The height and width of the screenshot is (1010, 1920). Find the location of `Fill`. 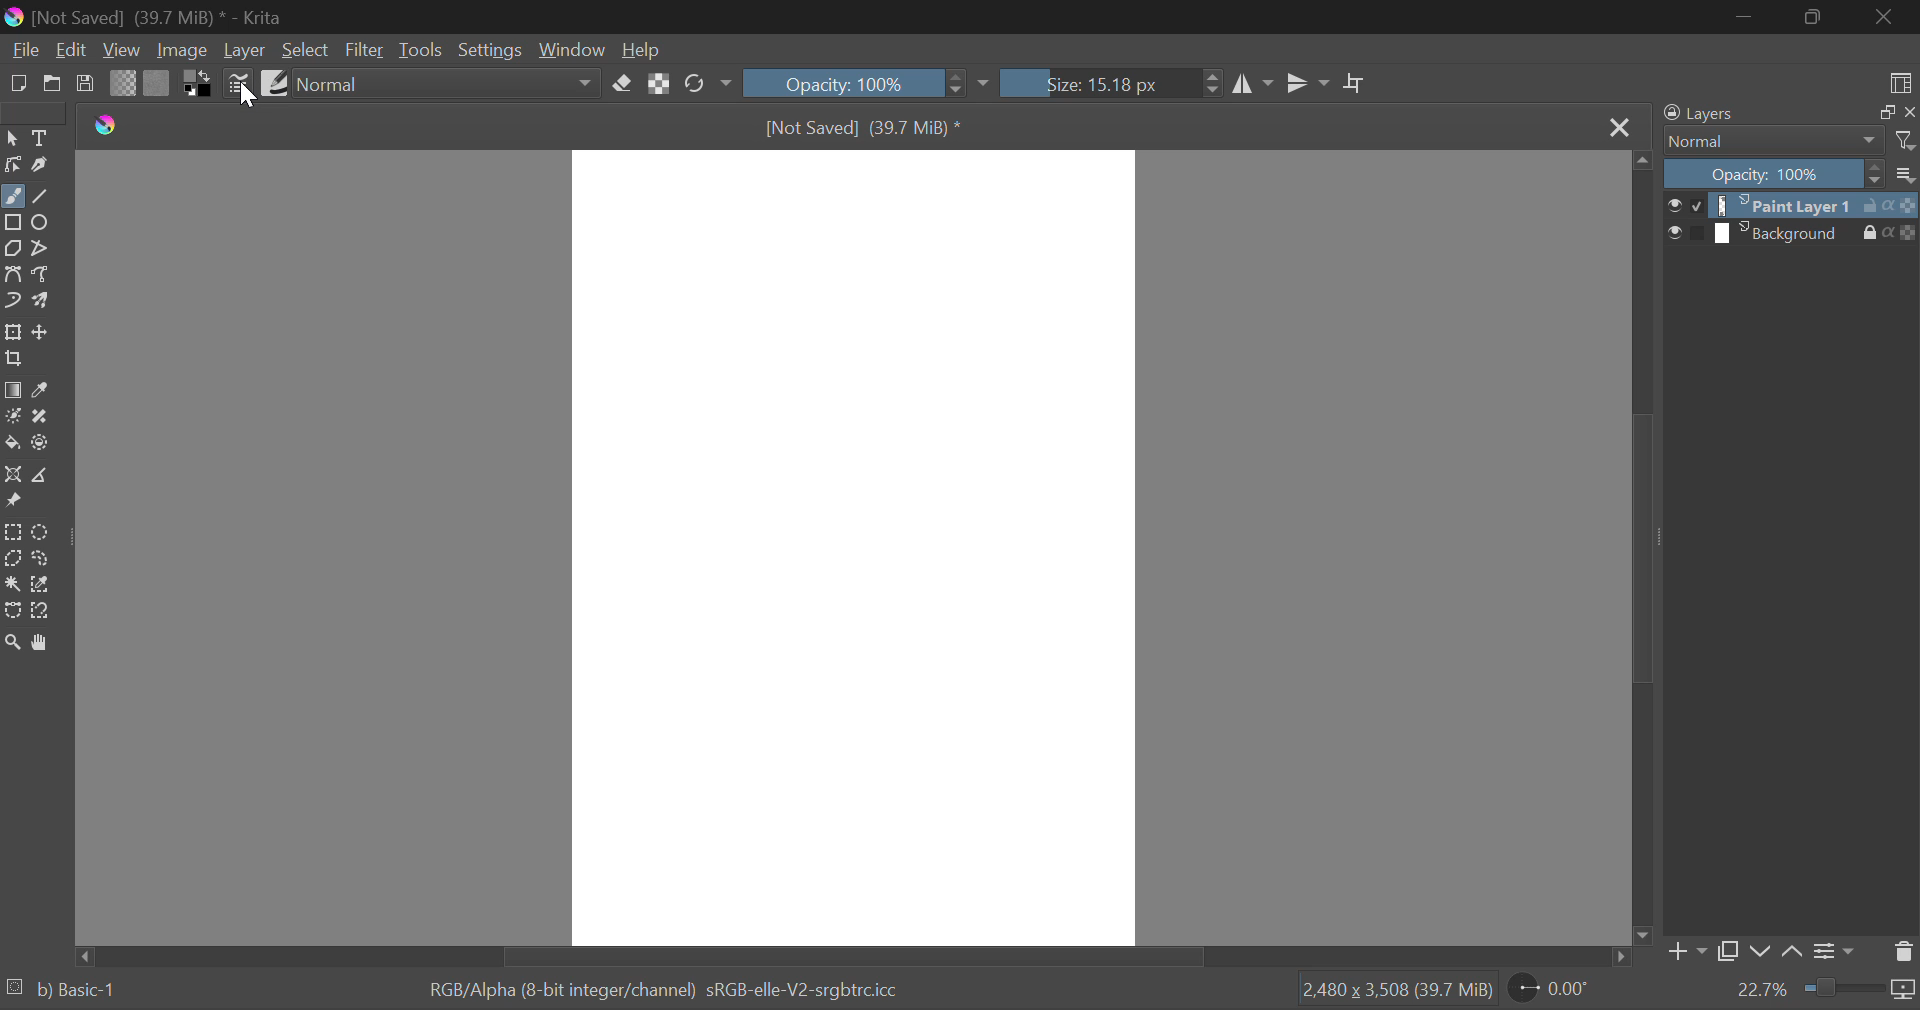

Fill is located at coordinates (13, 444).